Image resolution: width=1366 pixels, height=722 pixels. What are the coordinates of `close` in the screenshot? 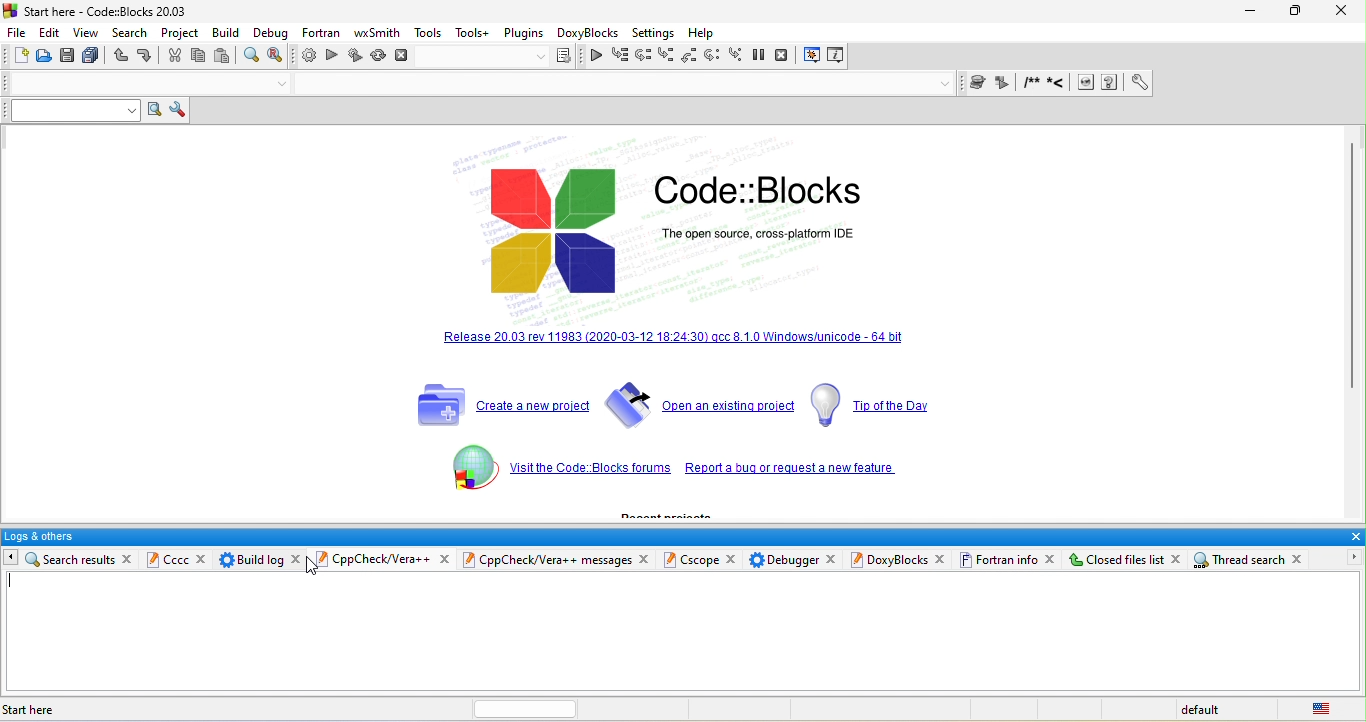 It's located at (833, 556).